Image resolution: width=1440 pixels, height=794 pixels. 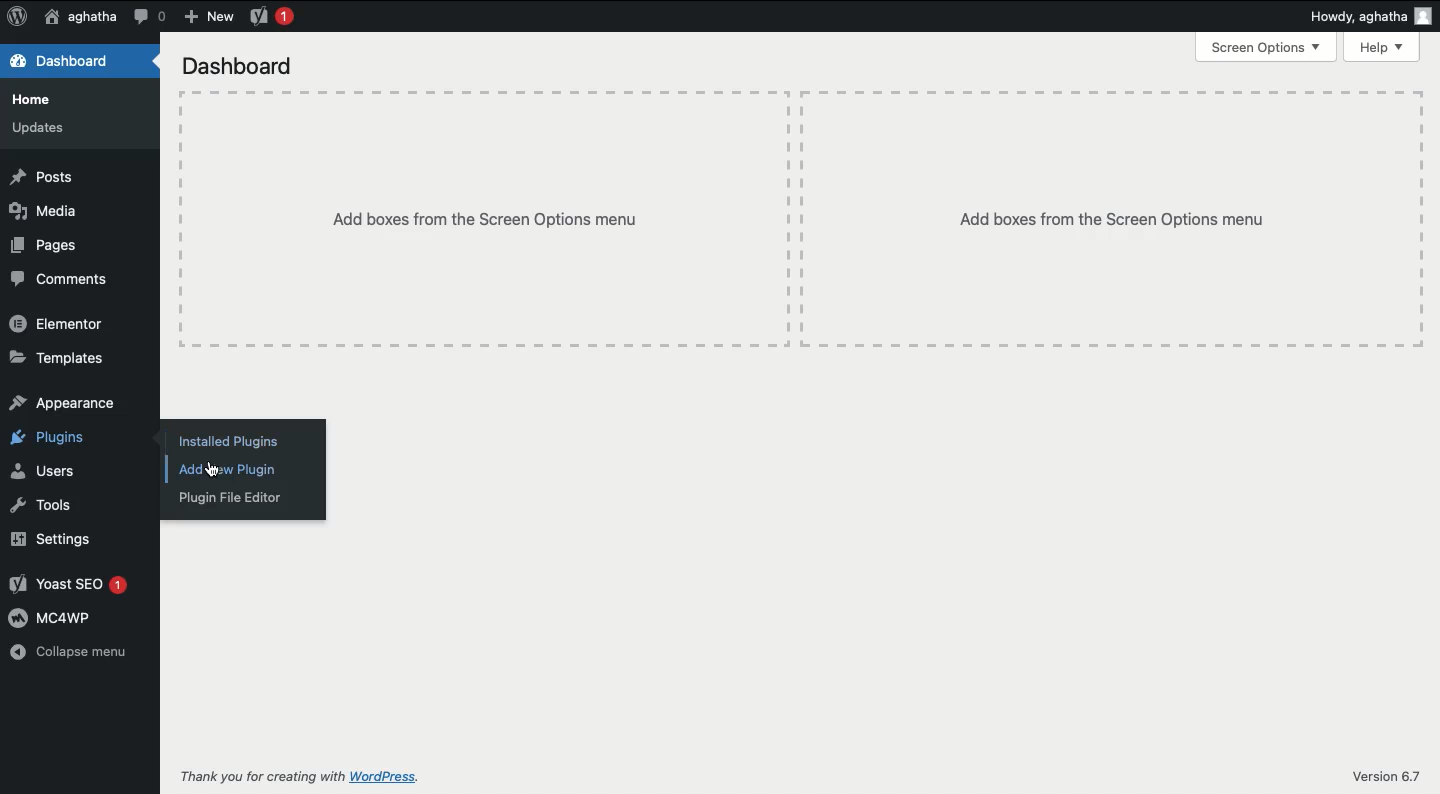 What do you see at coordinates (72, 653) in the screenshot?
I see `Collapse menu` at bounding box center [72, 653].